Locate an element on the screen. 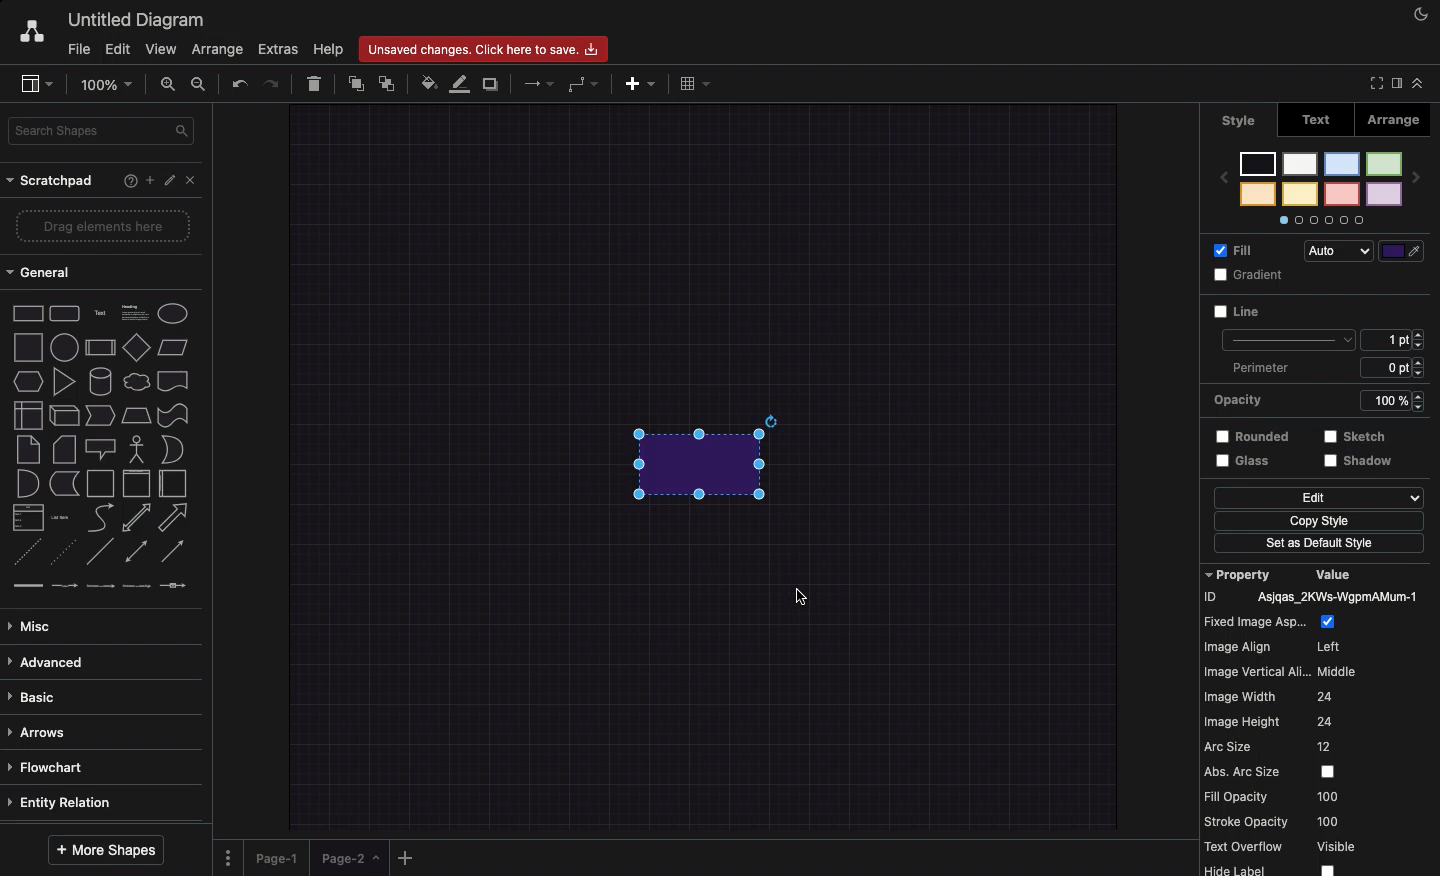 The width and height of the screenshot is (1440, 876). Flowchart is located at coordinates (49, 766).